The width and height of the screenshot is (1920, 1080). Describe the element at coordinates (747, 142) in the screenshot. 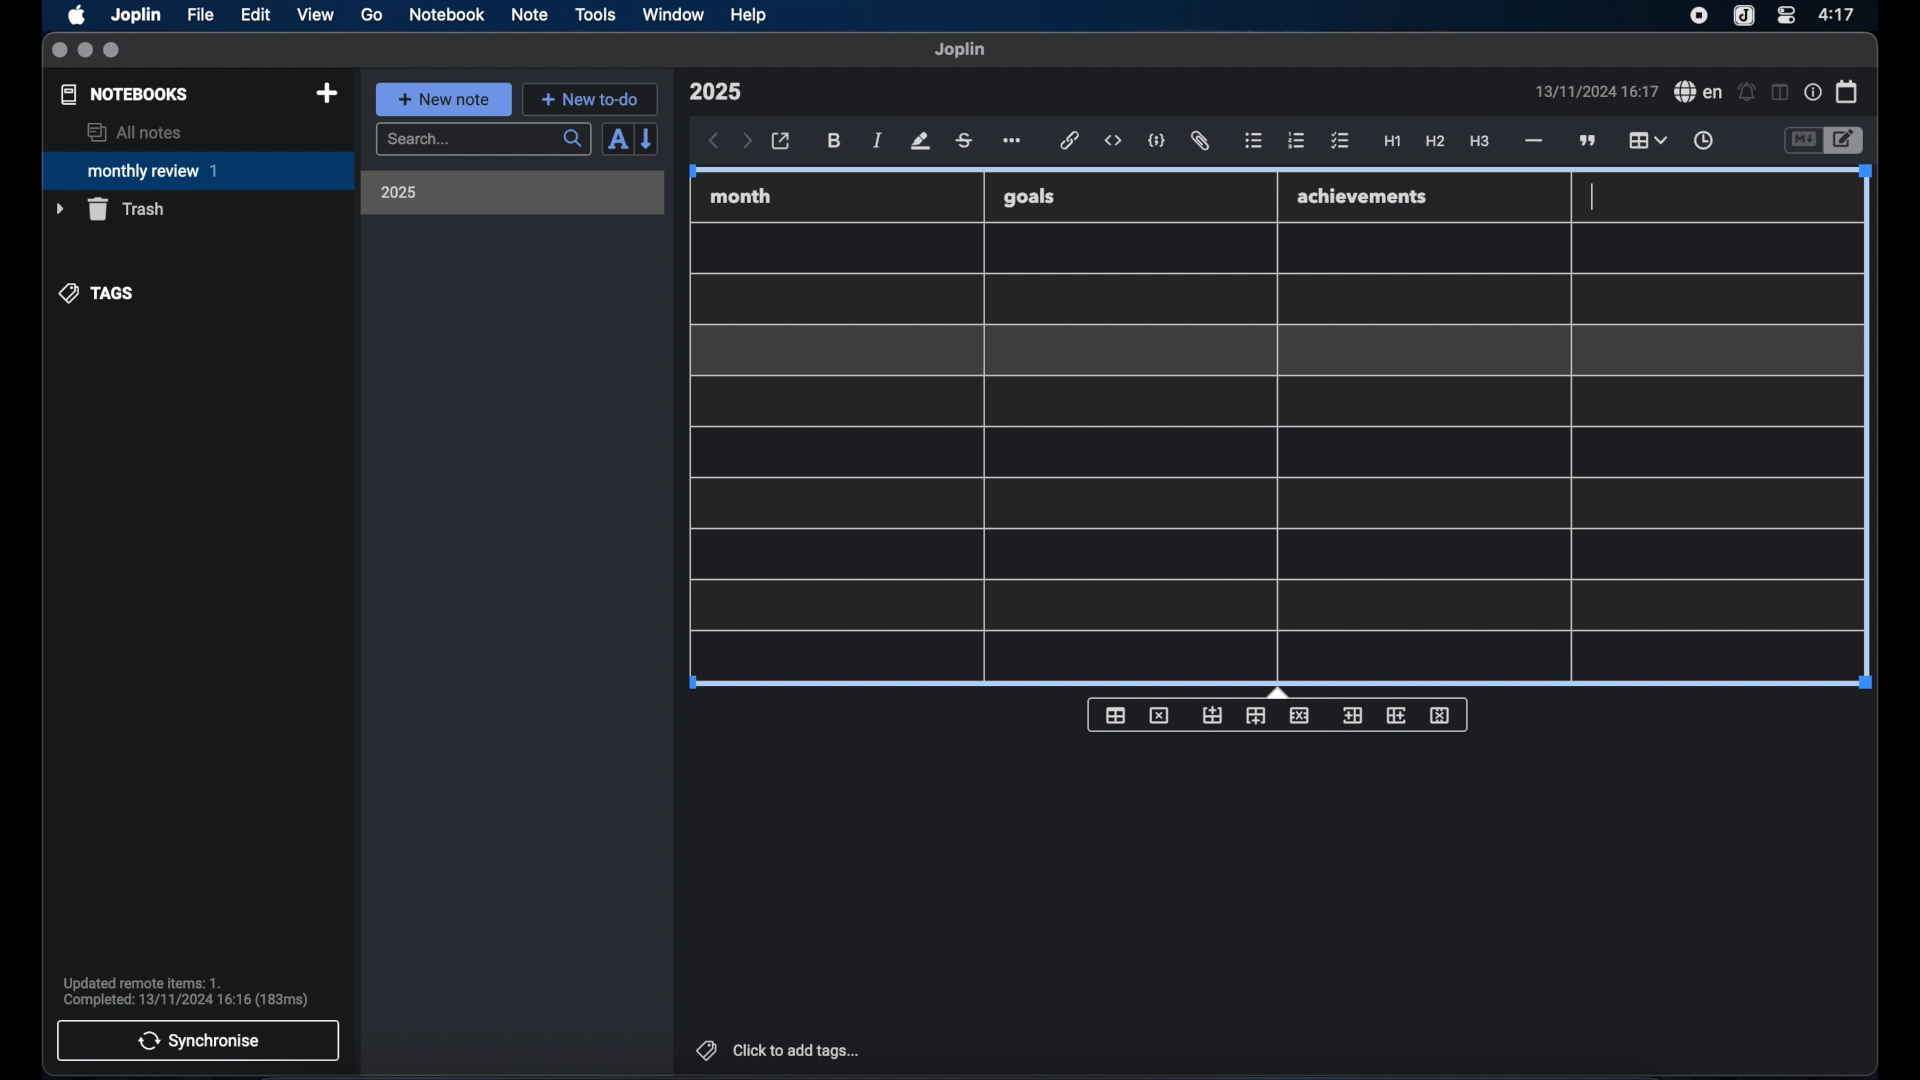

I see `forward` at that location.